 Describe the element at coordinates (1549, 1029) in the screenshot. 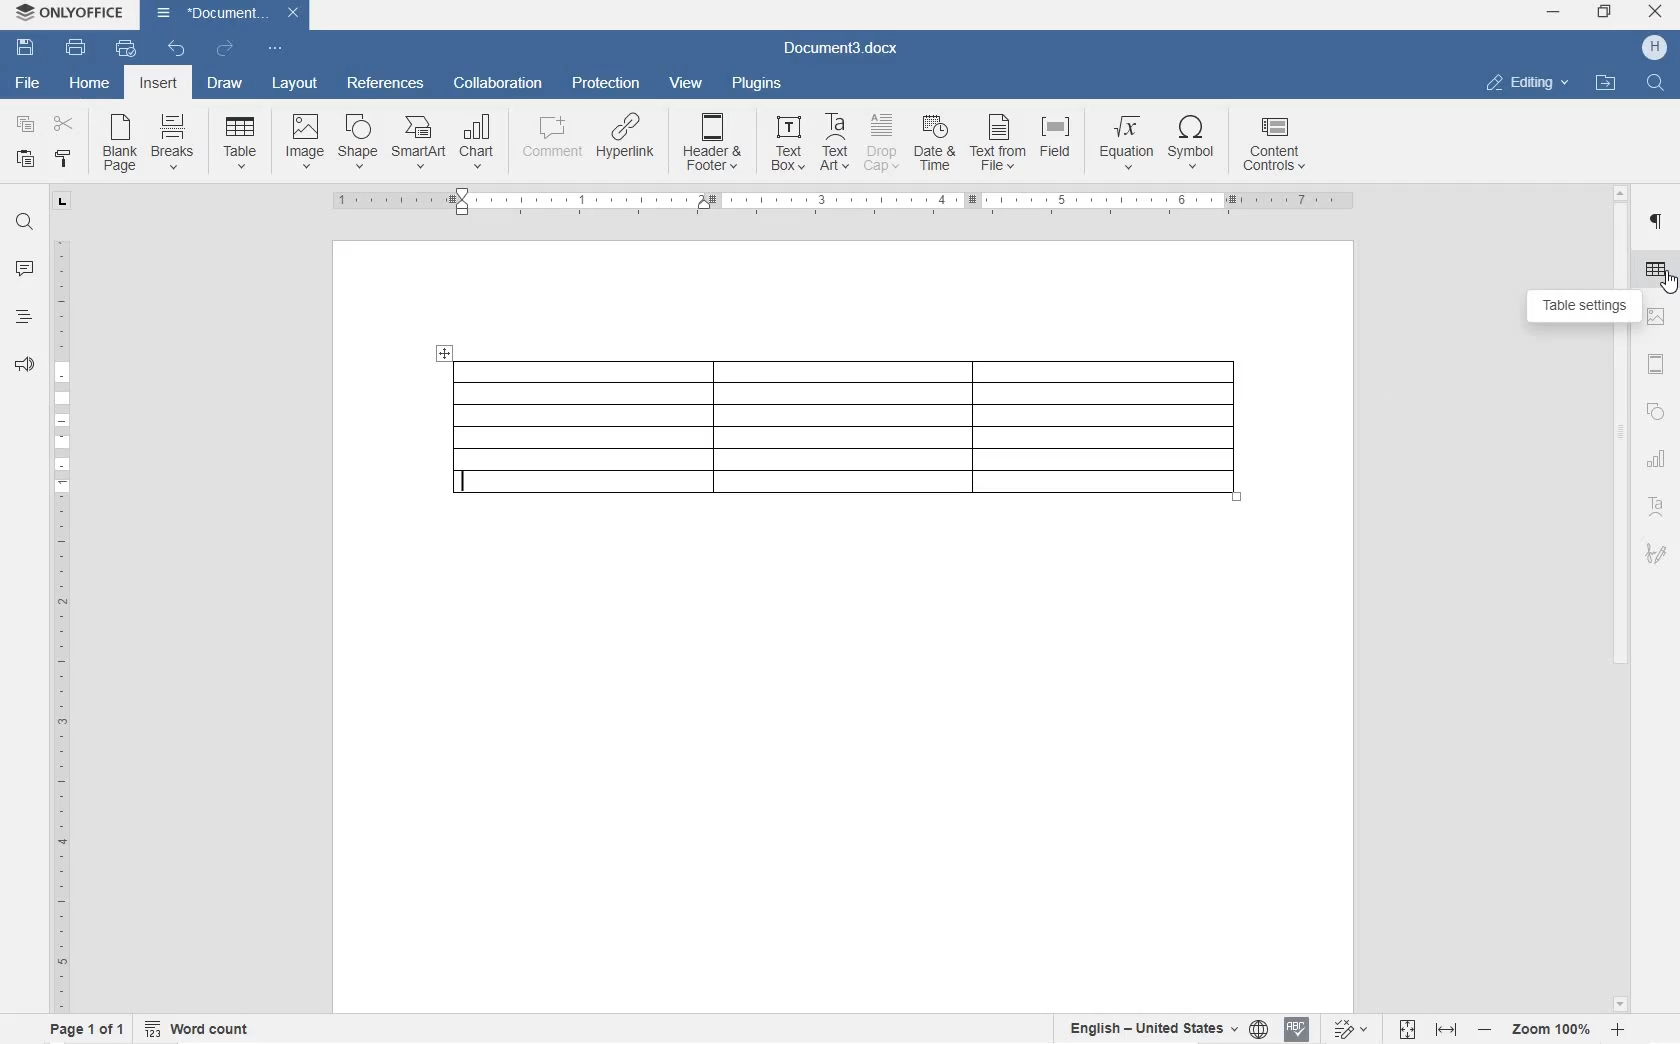

I see `ZOOM OUT OR IN` at that location.